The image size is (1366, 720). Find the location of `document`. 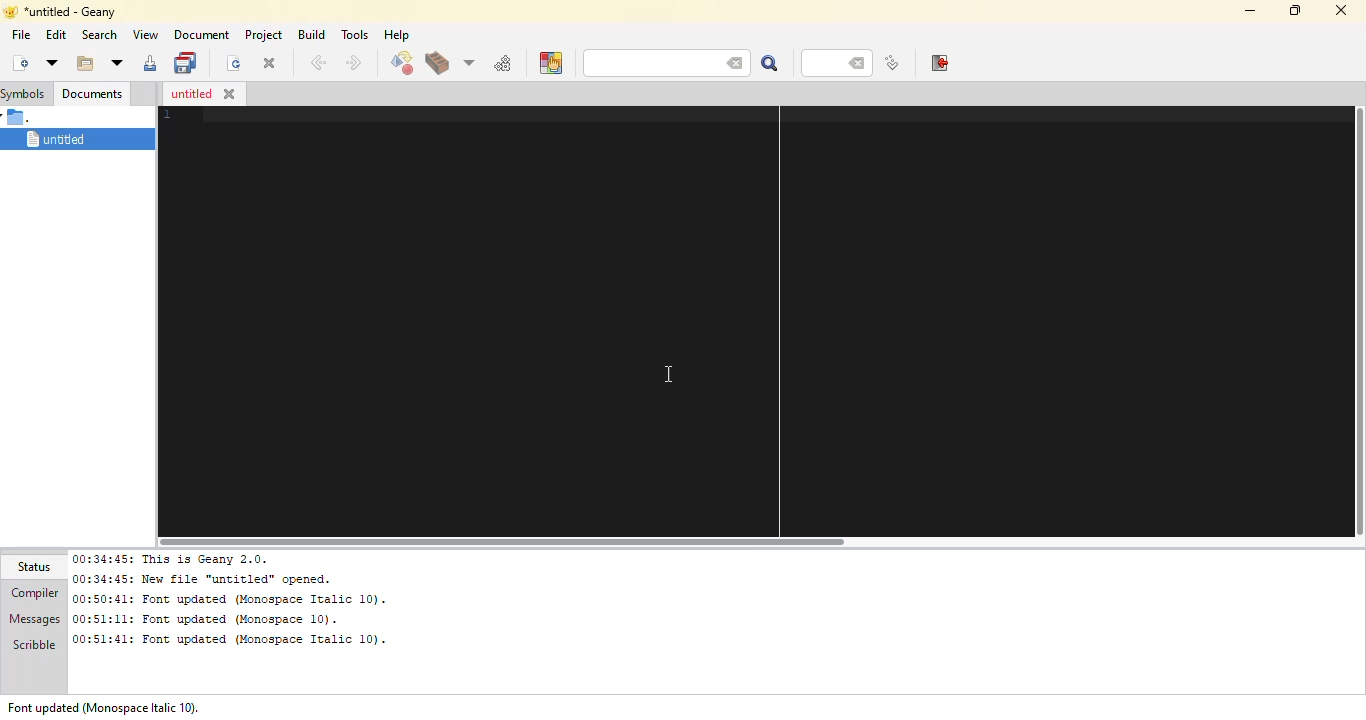

document is located at coordinates (199, 35).